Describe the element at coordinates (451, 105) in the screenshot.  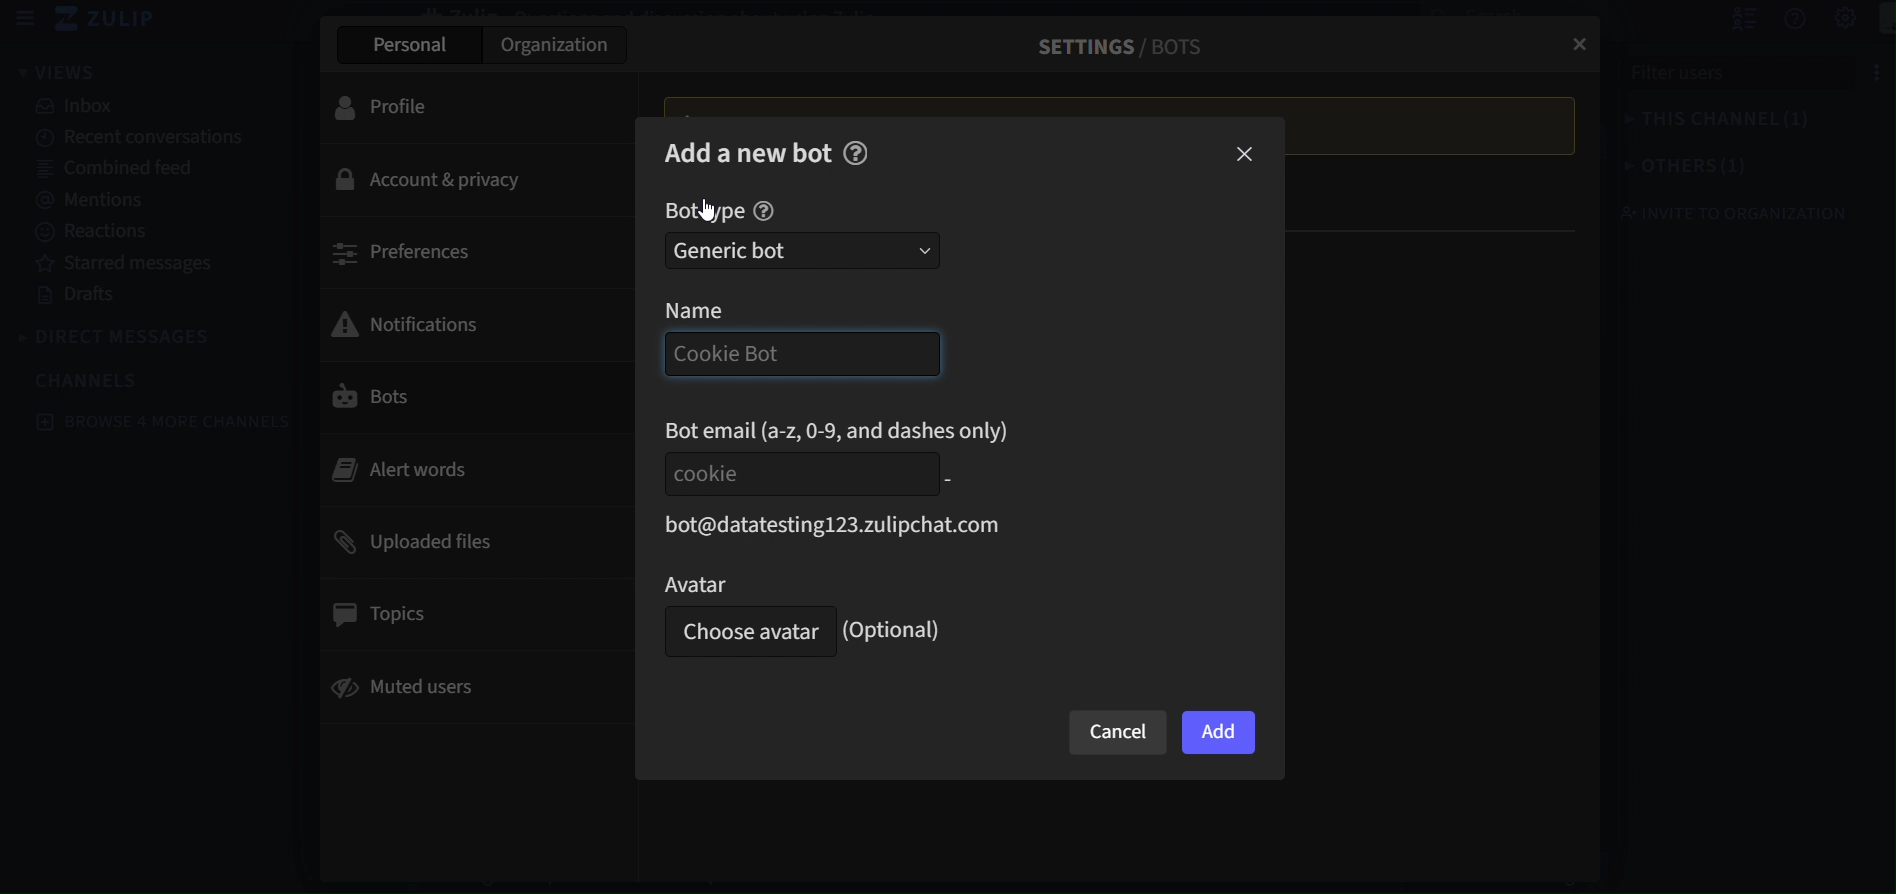
I see `profile` at that location.